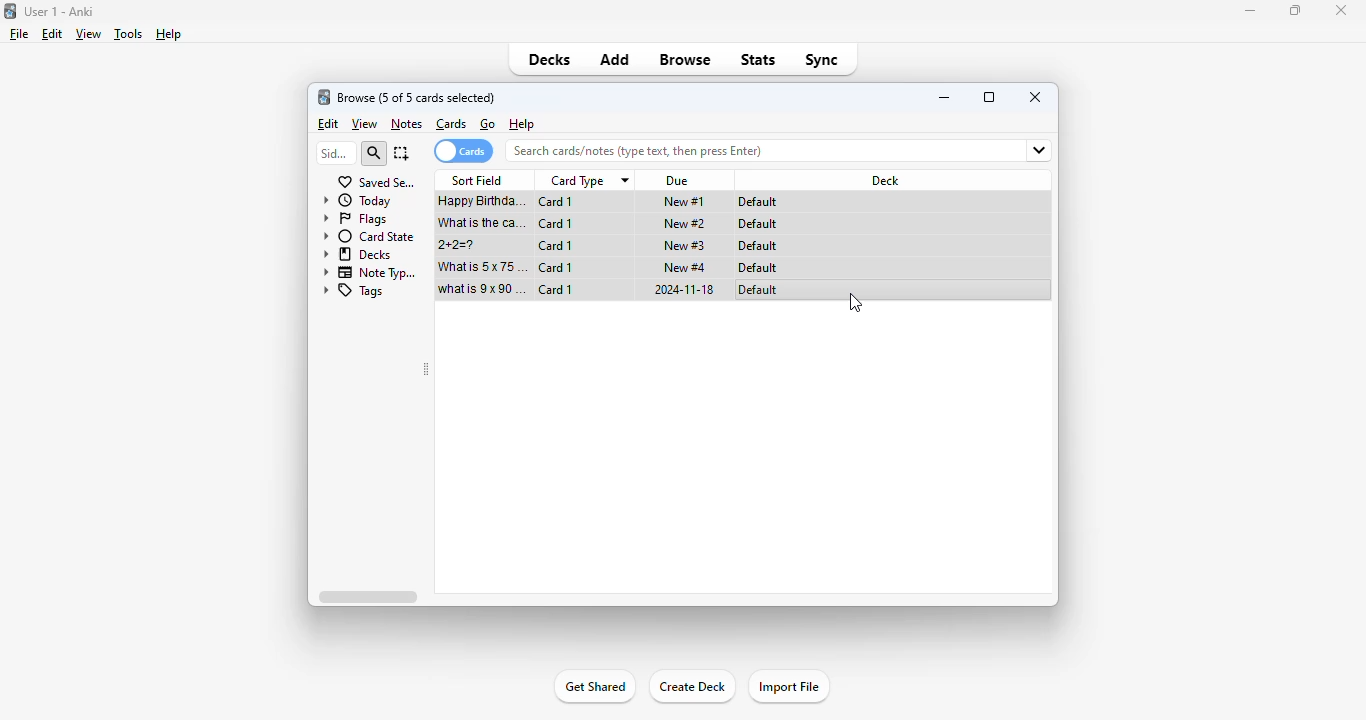 This screenshot has height=720, width=1366. Describe the element at coordinates (1030, 151) in the screenshot. I see `fields` at that location.